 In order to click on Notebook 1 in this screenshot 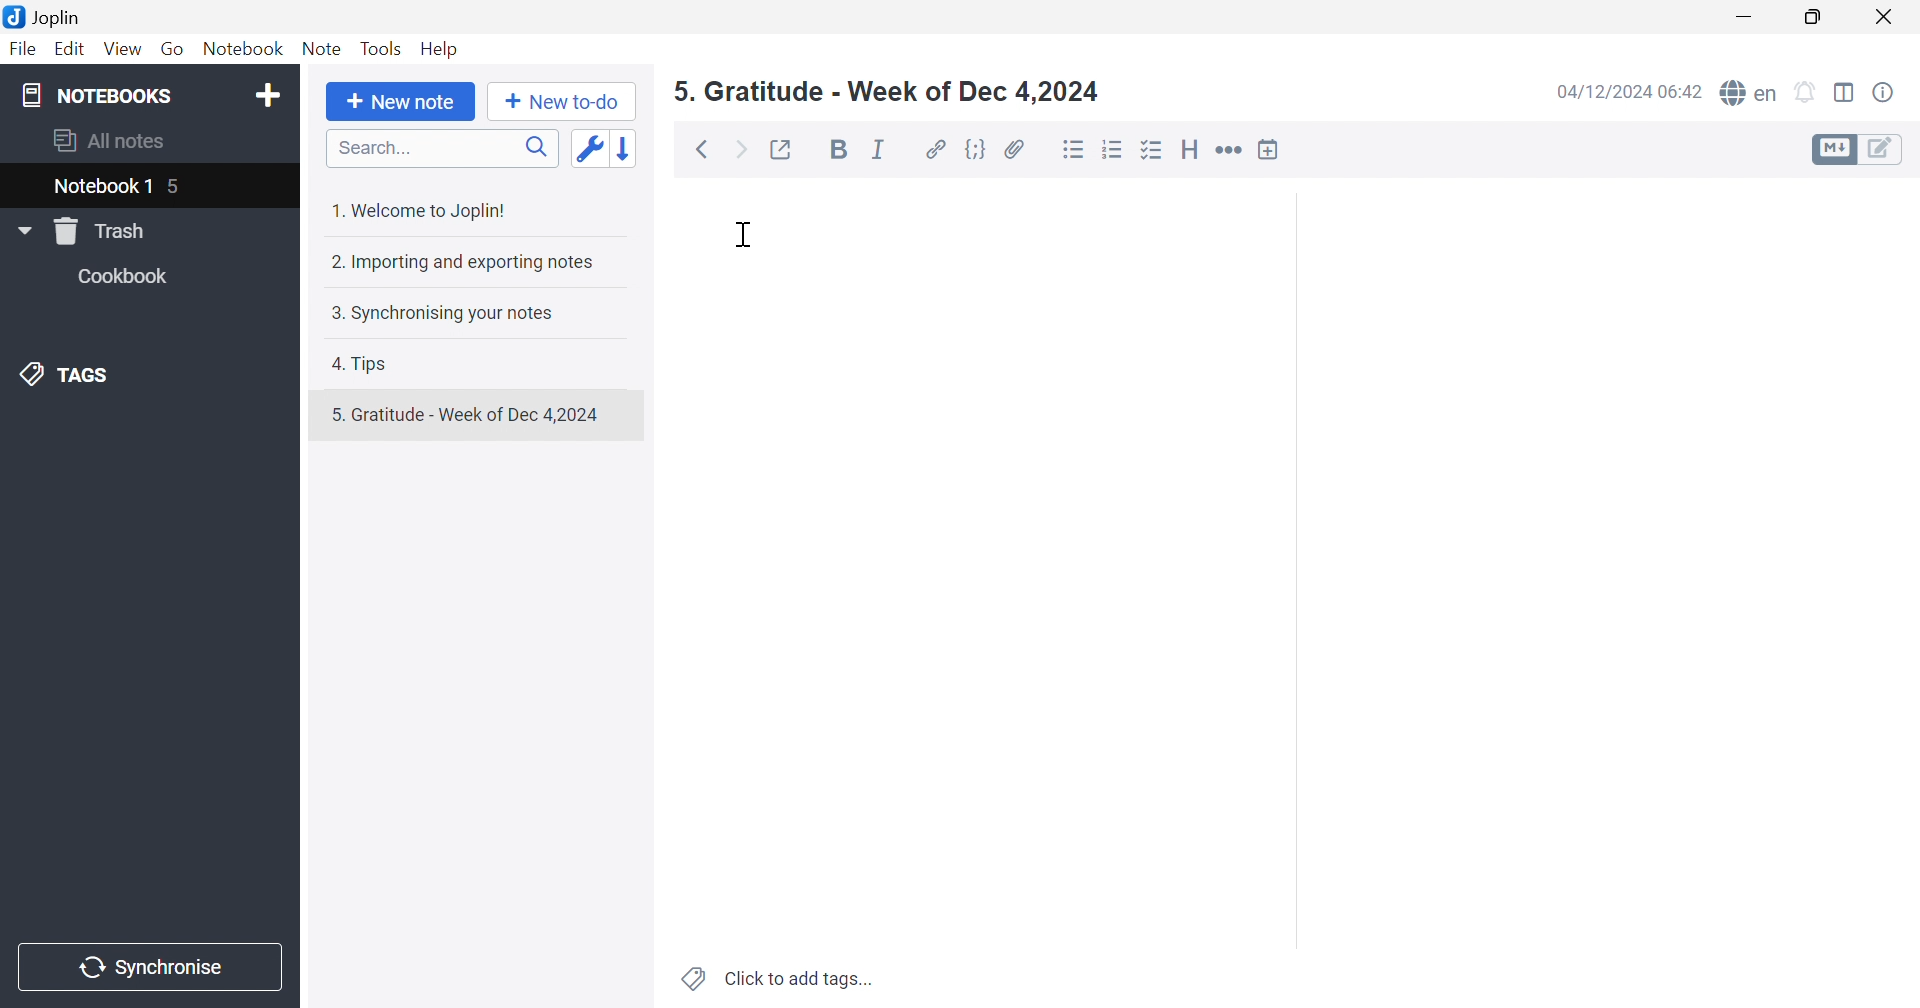, I will do `click(101, 189)`.